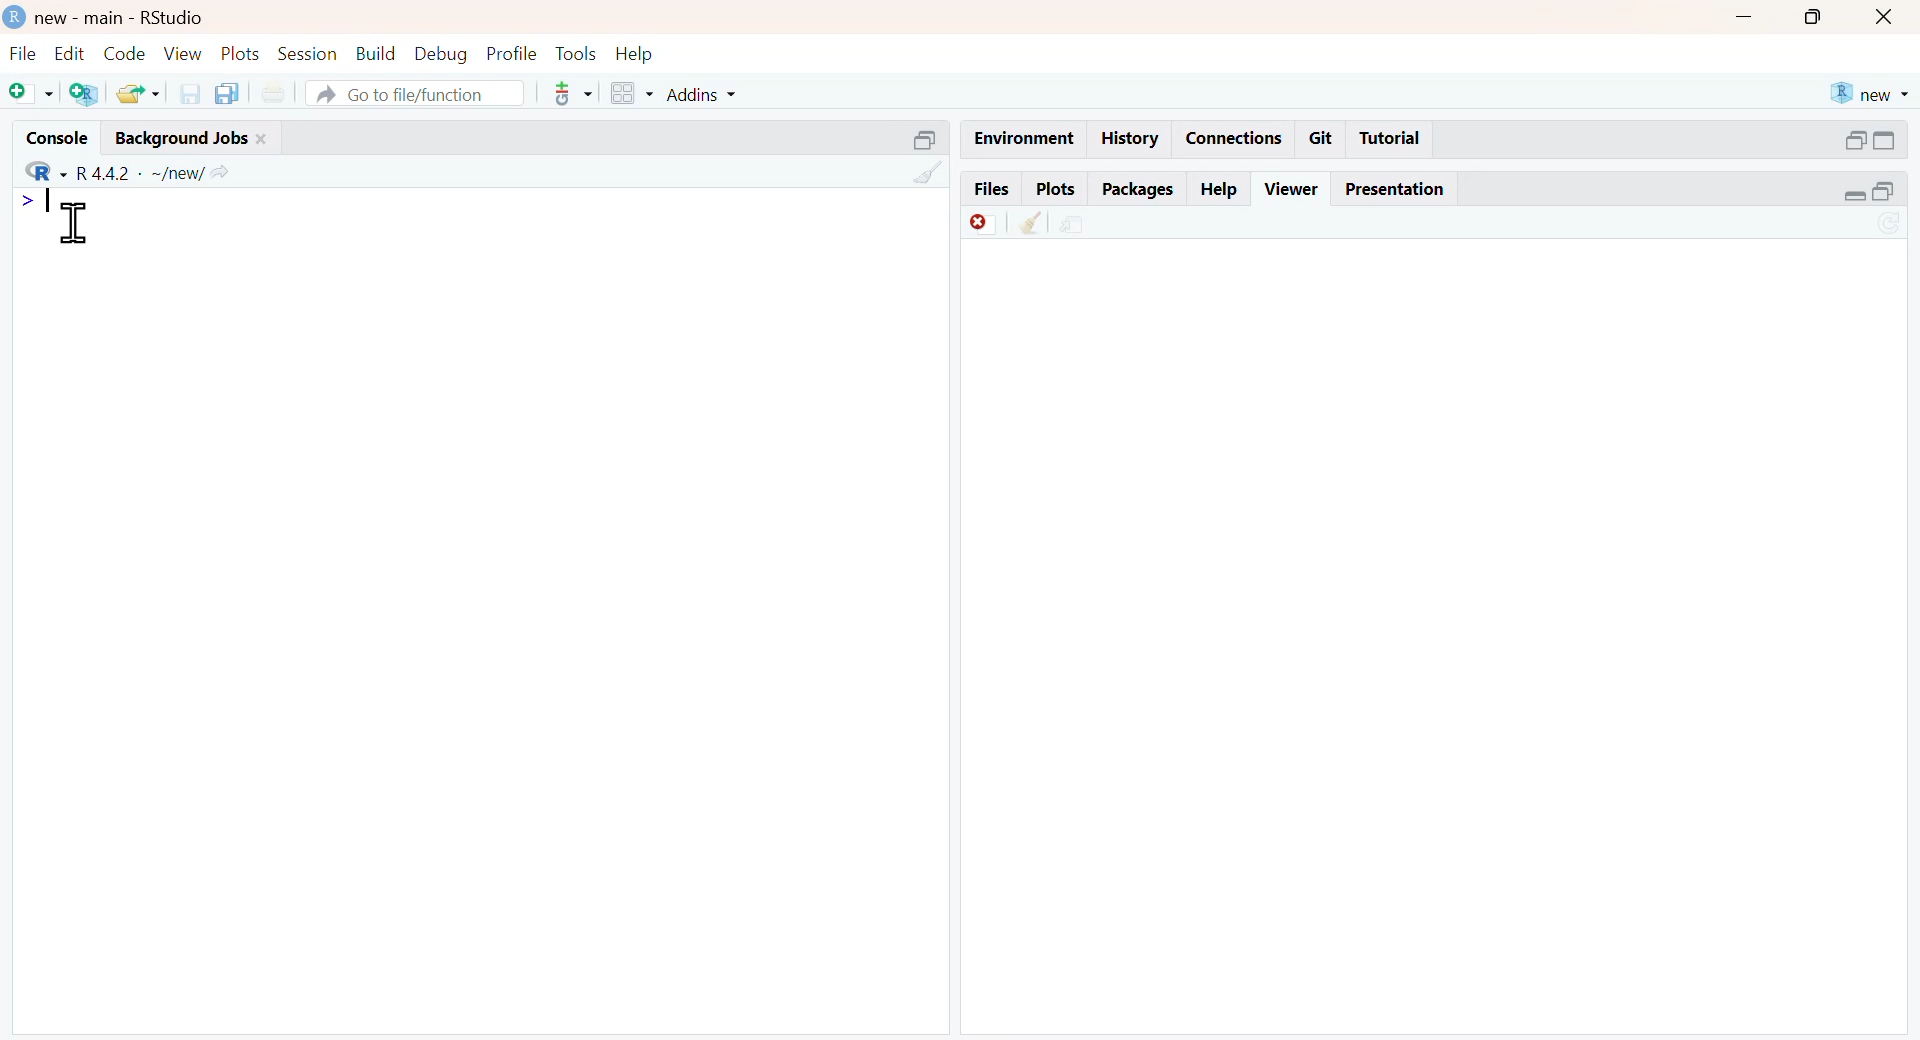  Describe the element at coordinates (60, 137) in the screenshot. I see `console` at that location.